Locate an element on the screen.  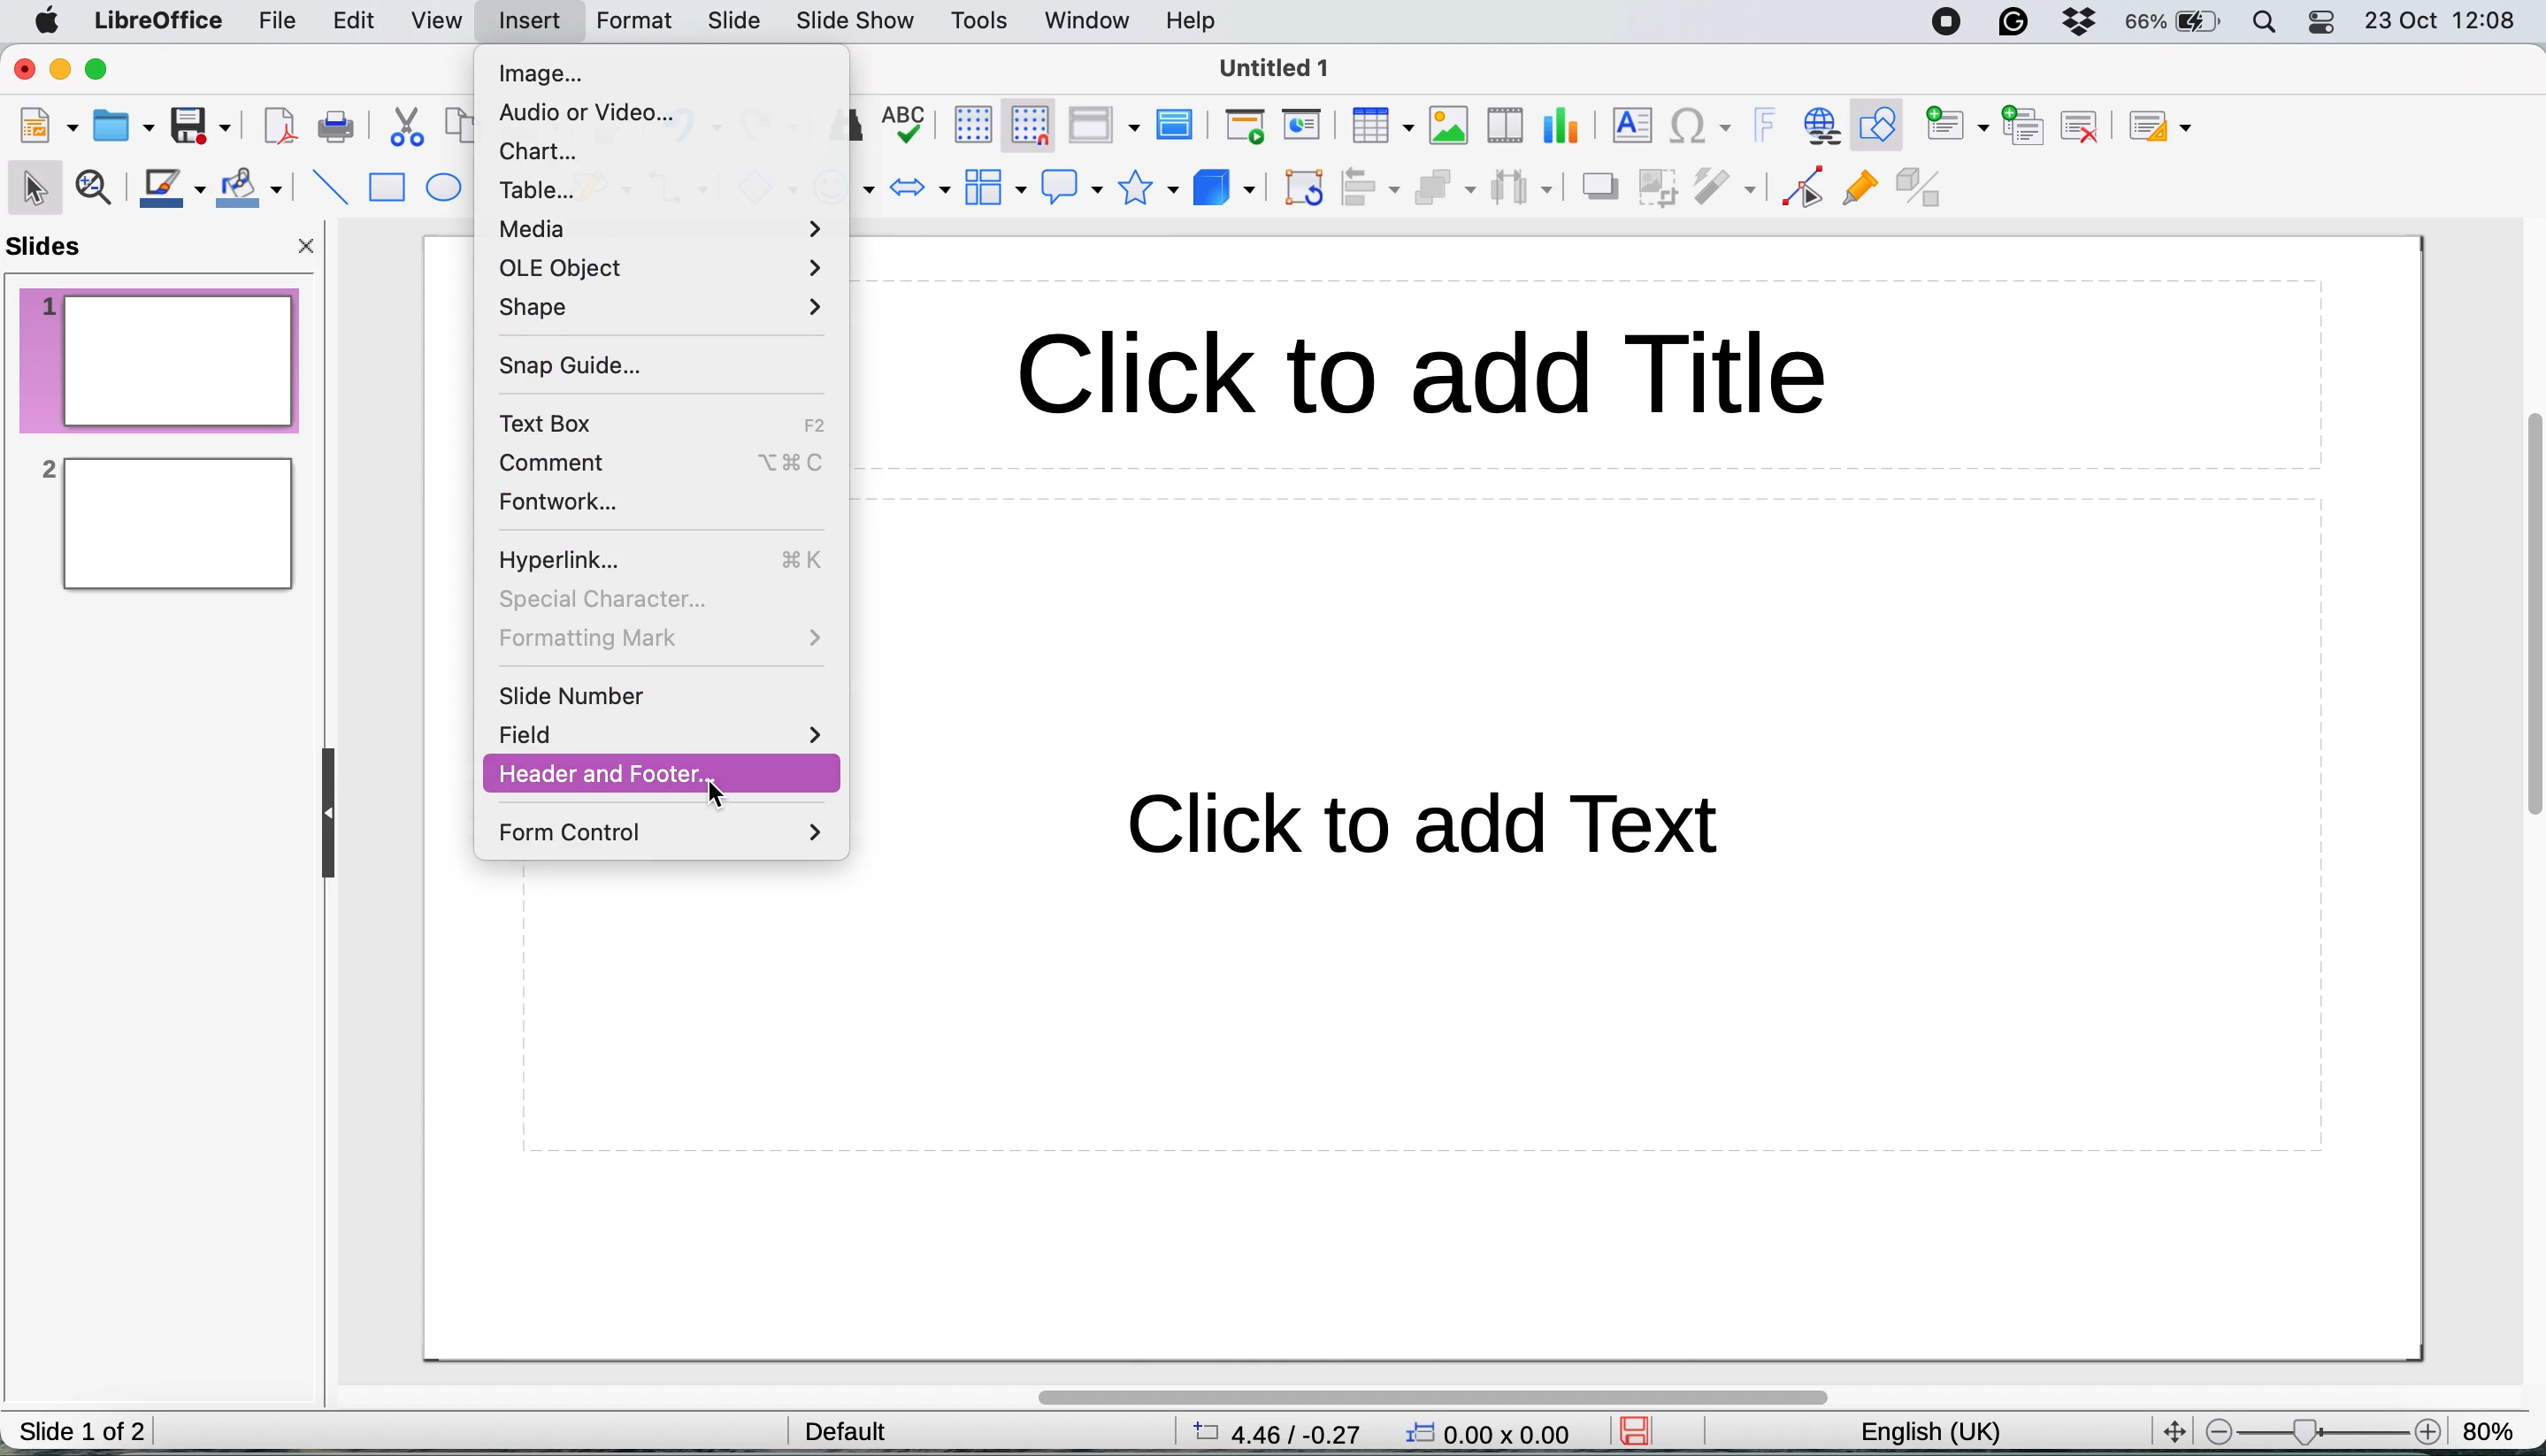
0.00x0.00 is located at coordinates (1492, 1437).